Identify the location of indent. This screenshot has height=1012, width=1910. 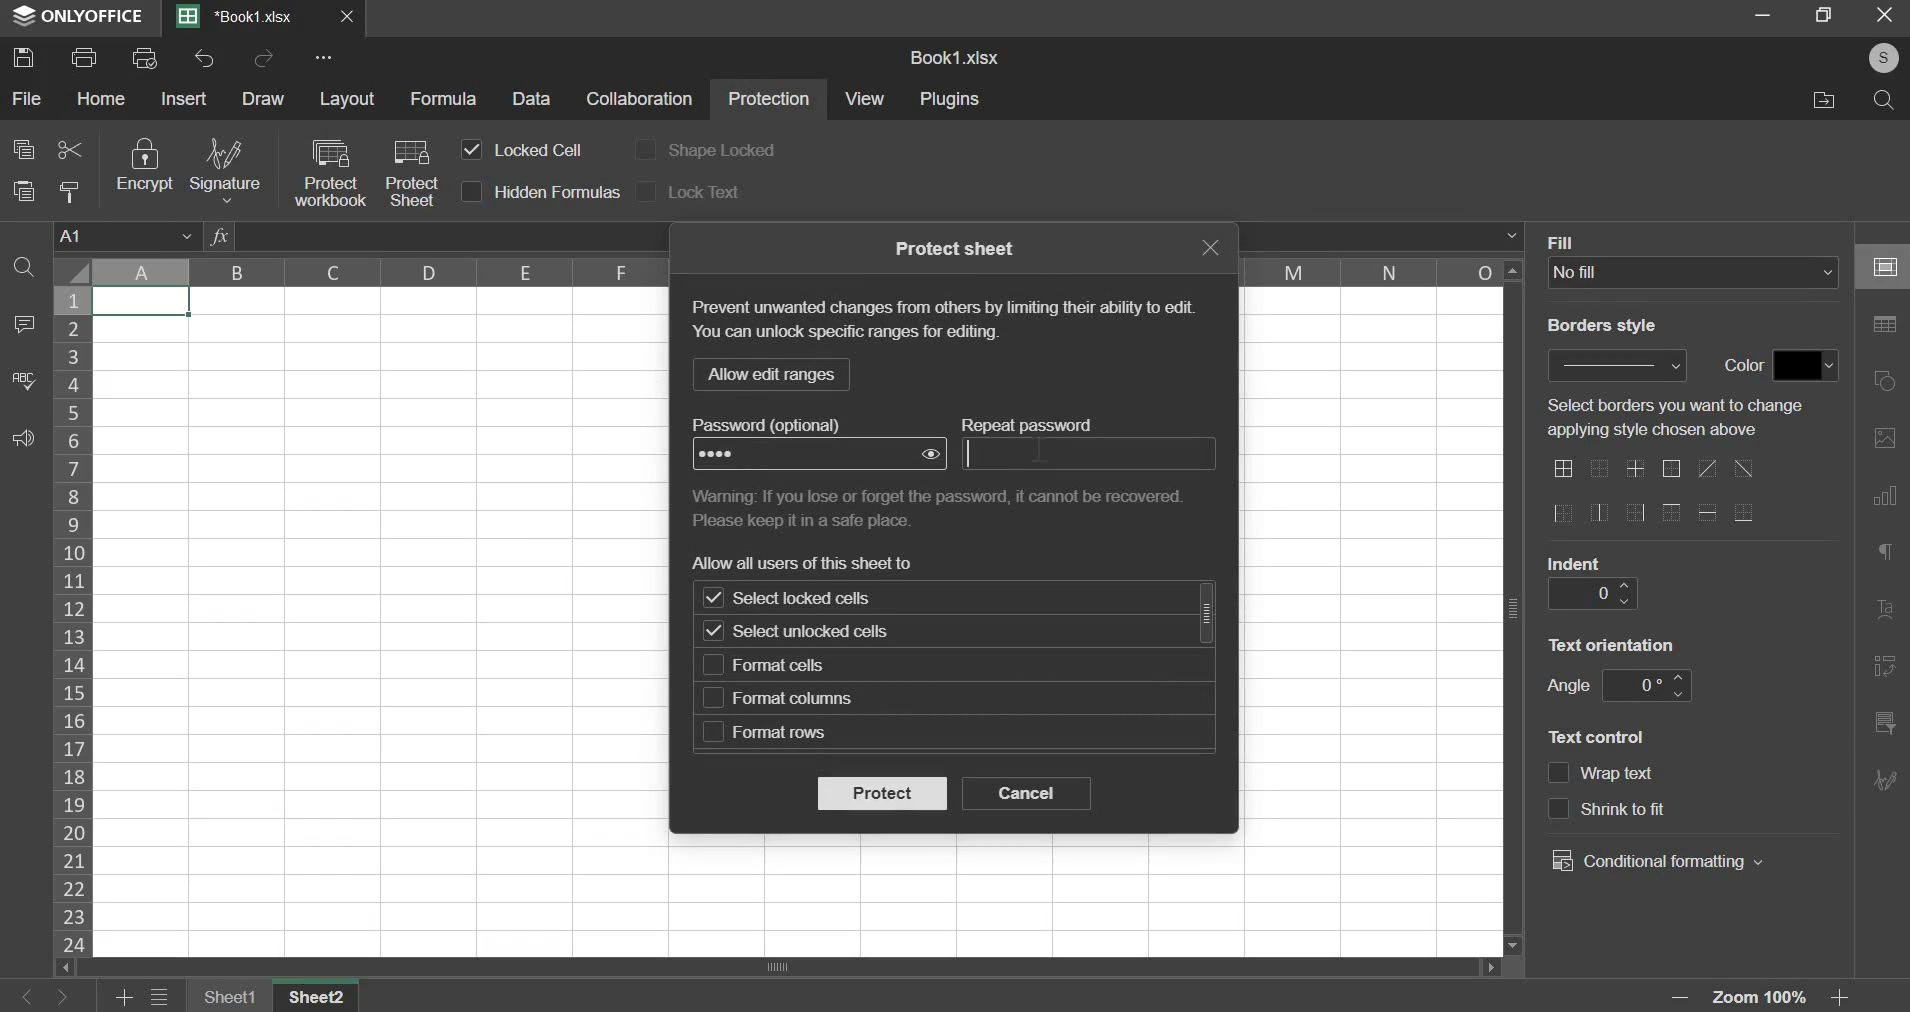
(1591, 593).